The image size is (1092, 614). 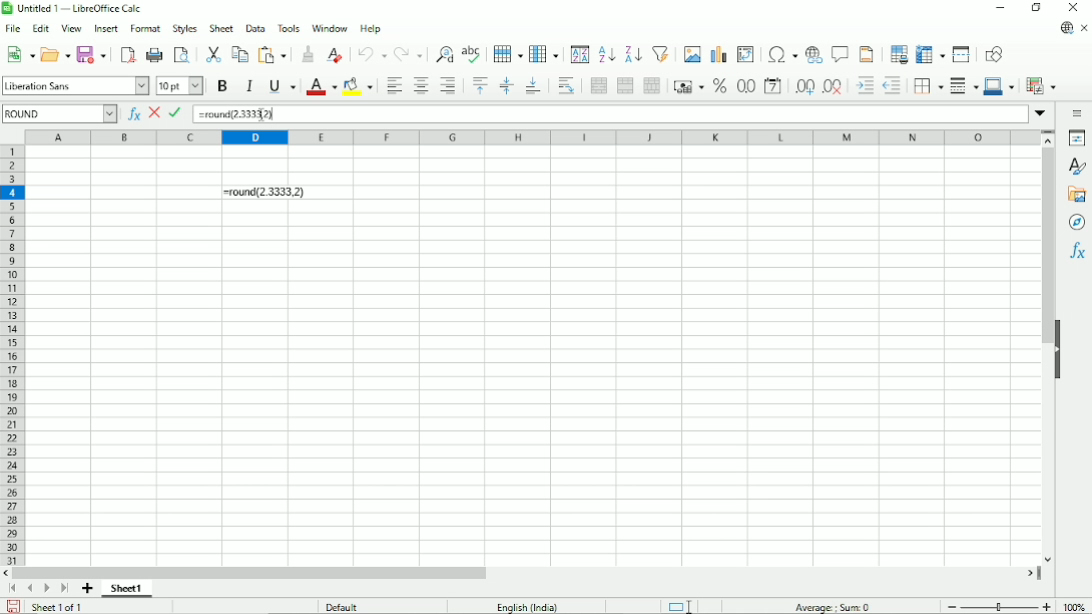 What do you see at coordinates (256, 28) in the screenshot?
I see `Data` at bounding box center [256, 28].